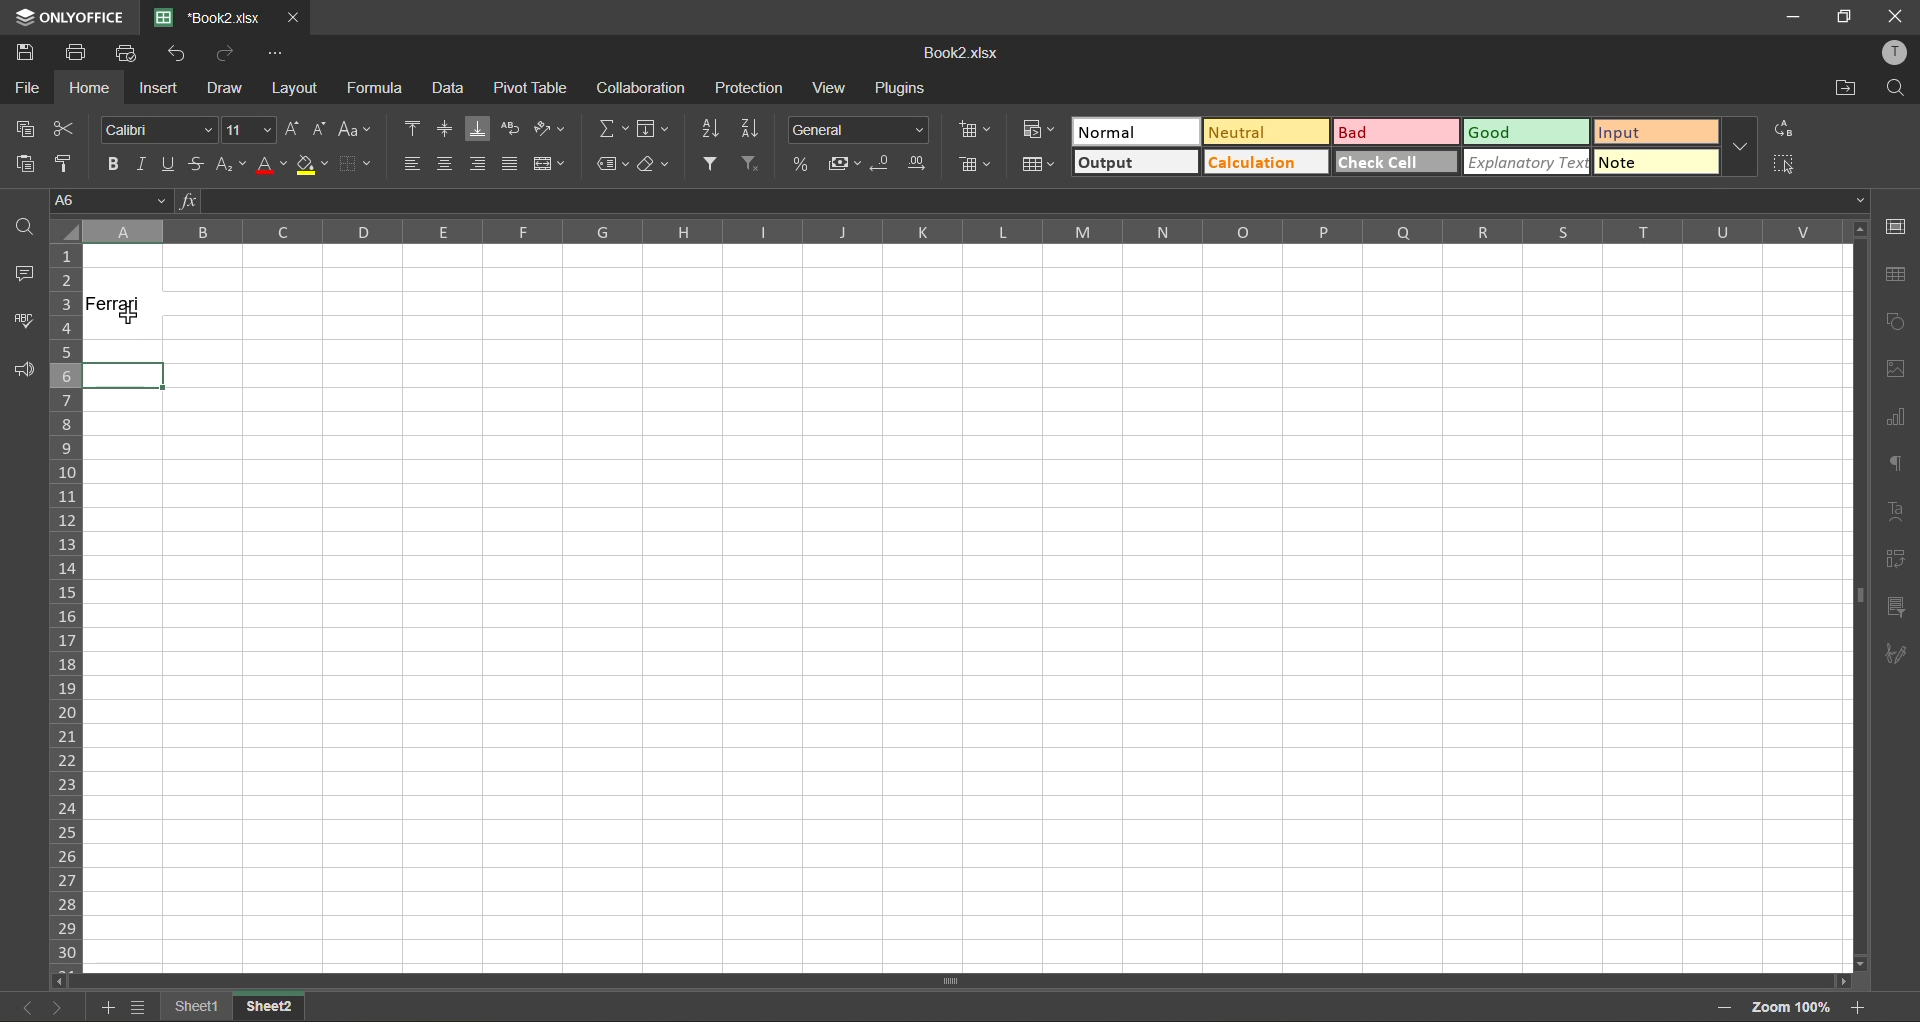  What do you see at coordinates (1265, 163) in the screenshot?
I see `calculation` at bounding box center [1265, 163].